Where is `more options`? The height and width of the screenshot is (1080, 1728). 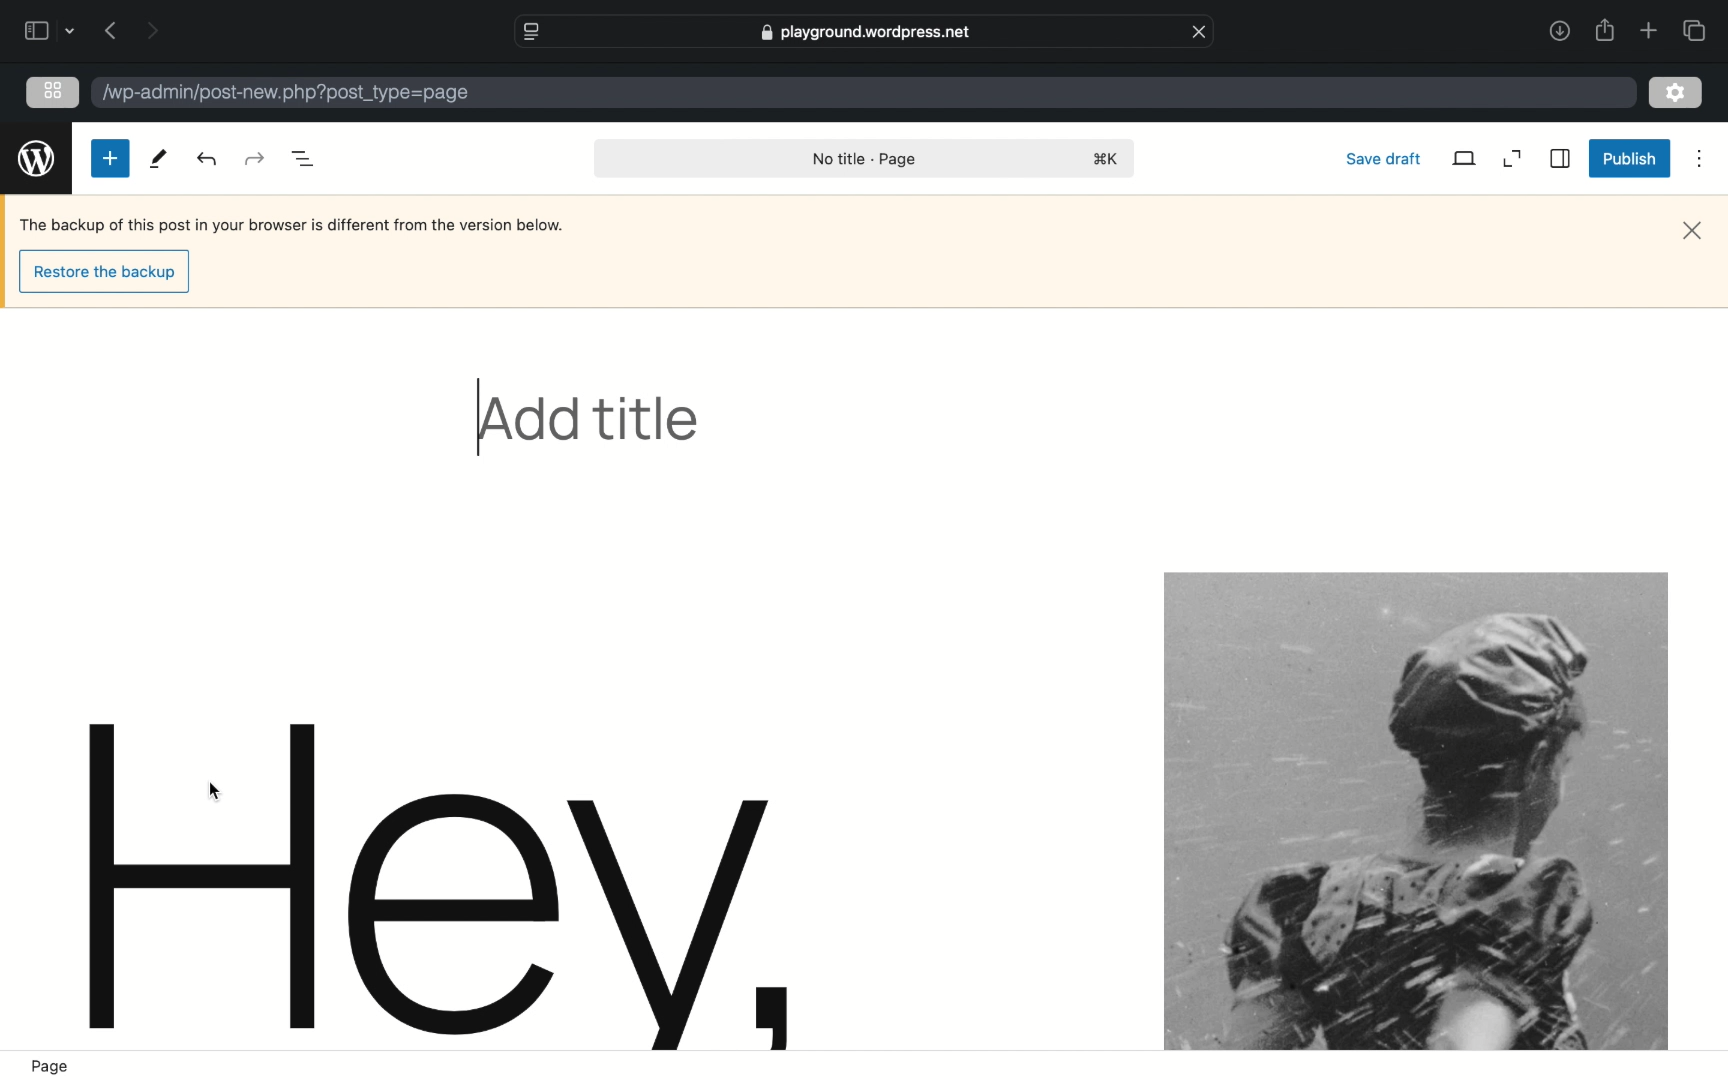 more options is located at coordinates (1699, 159).